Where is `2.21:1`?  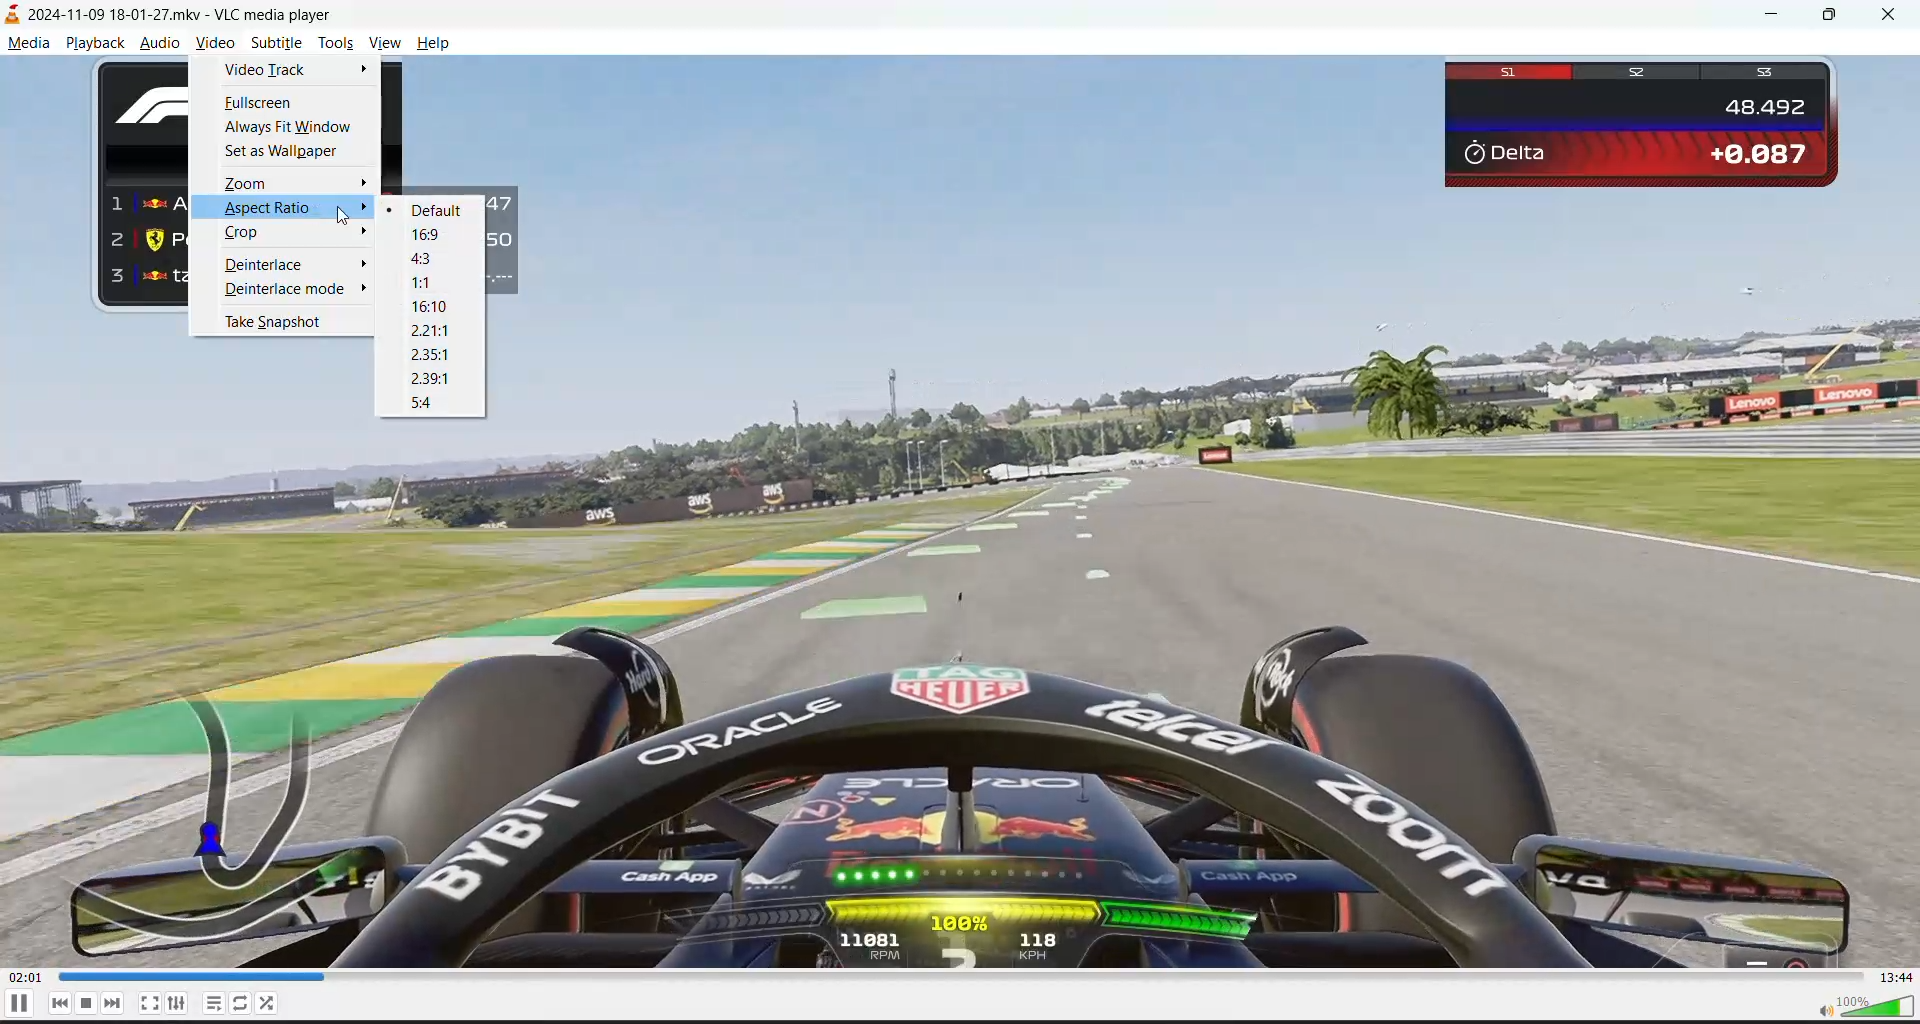
2.21:1 is located at coordinates (425, 330).